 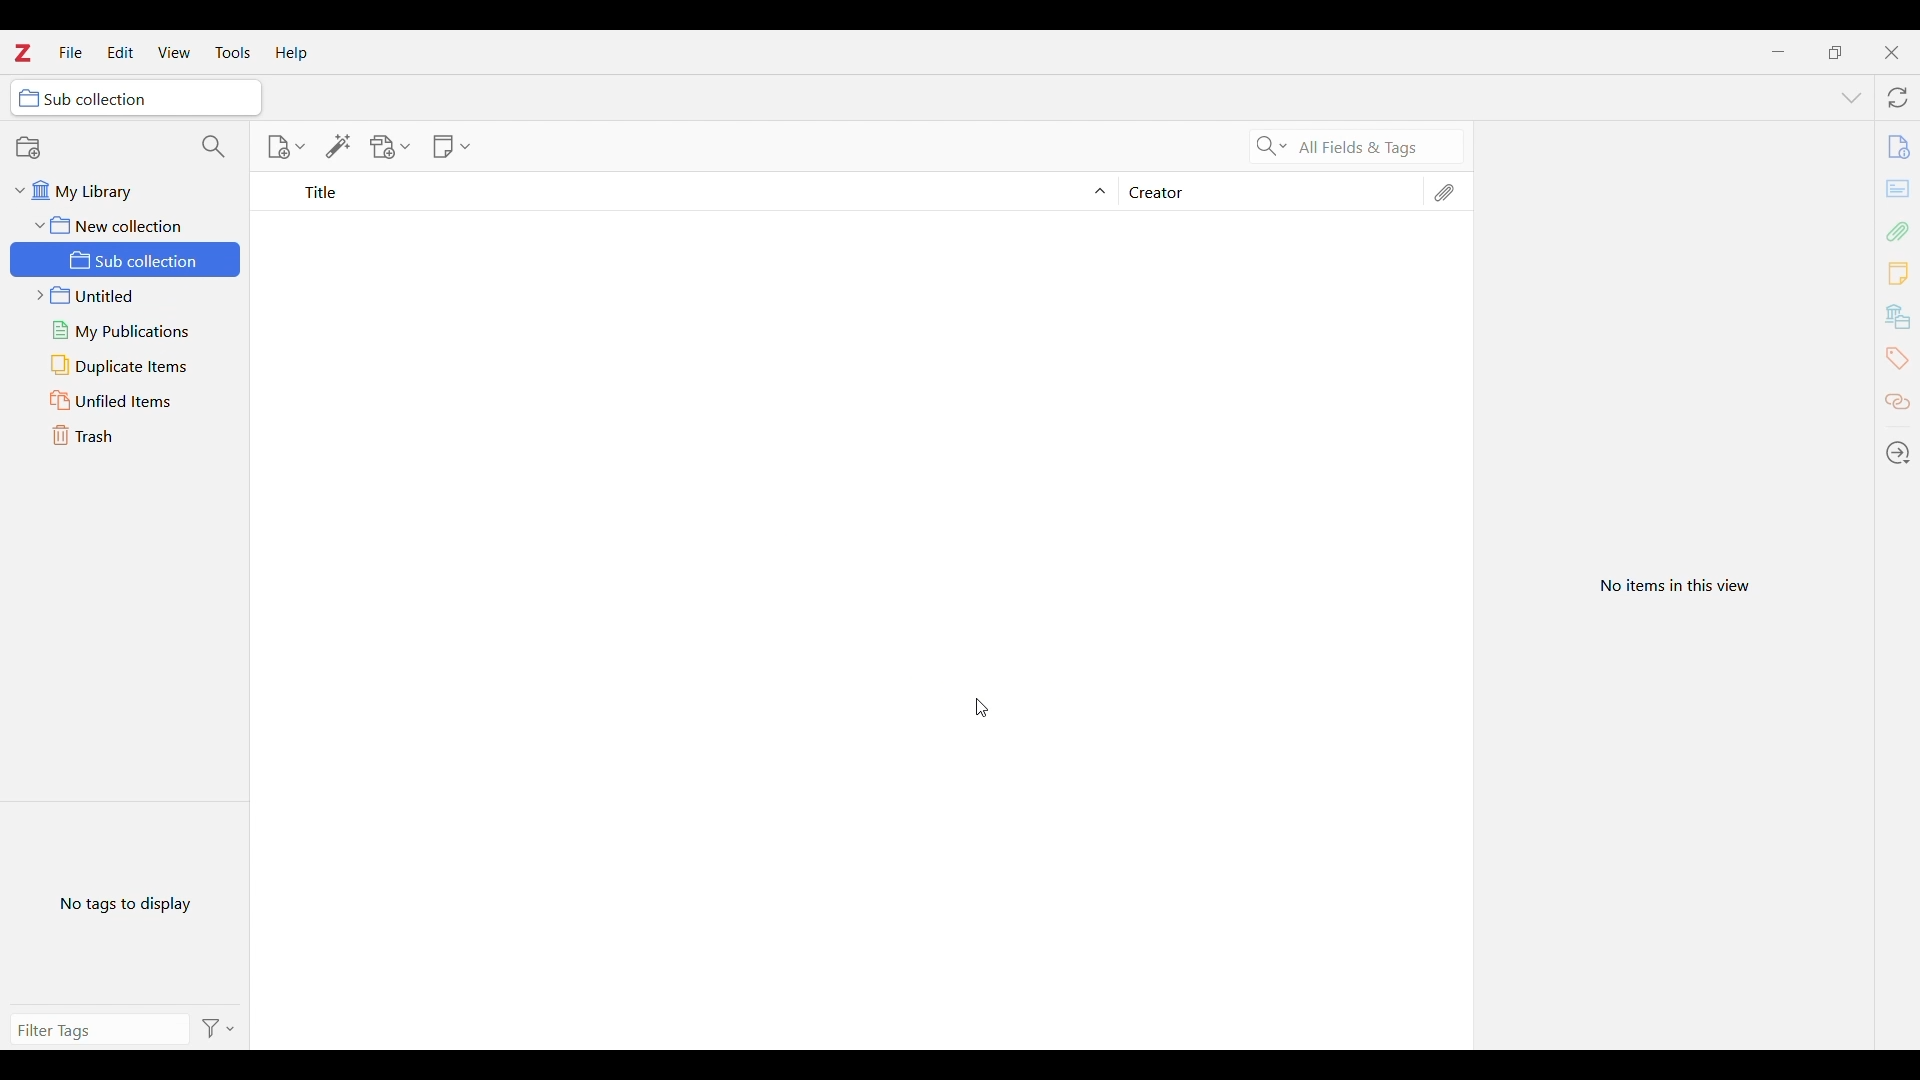 What do you see at coordinates (215, 146) in the screenshot?
I see `Filter collections` at bounding box center [215, 146].